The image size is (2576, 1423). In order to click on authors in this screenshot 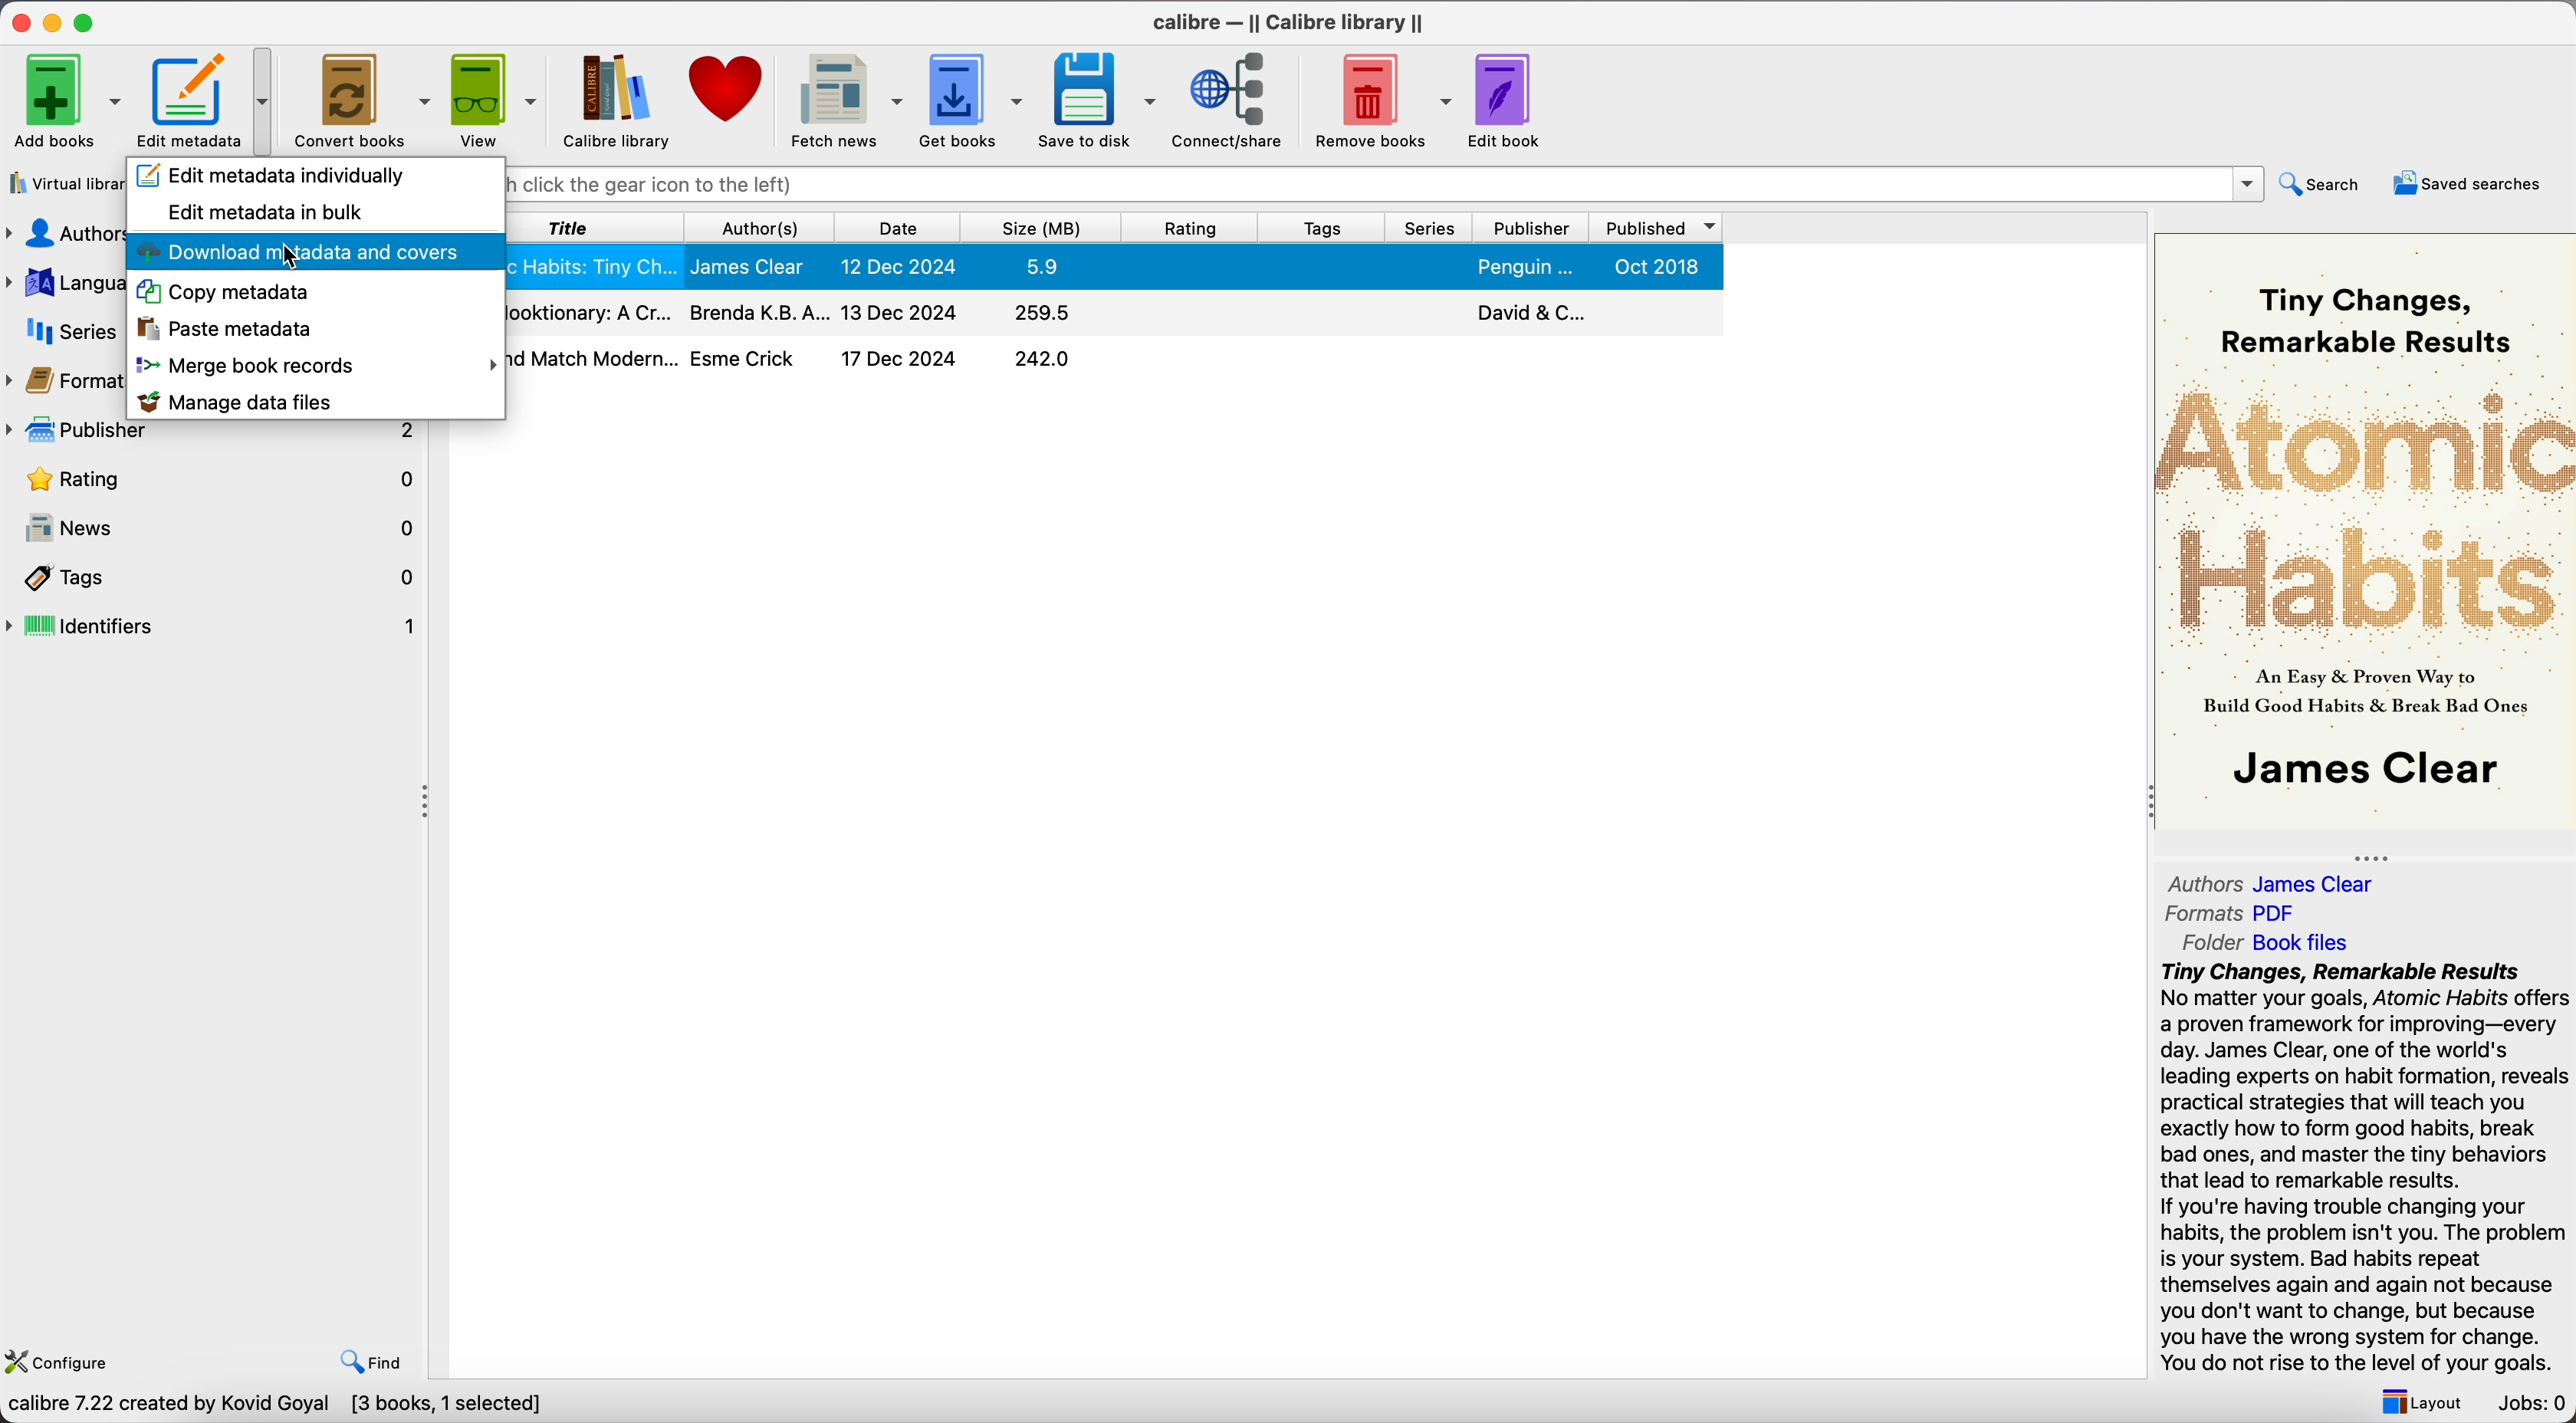, I will do `click(765, 227)`.